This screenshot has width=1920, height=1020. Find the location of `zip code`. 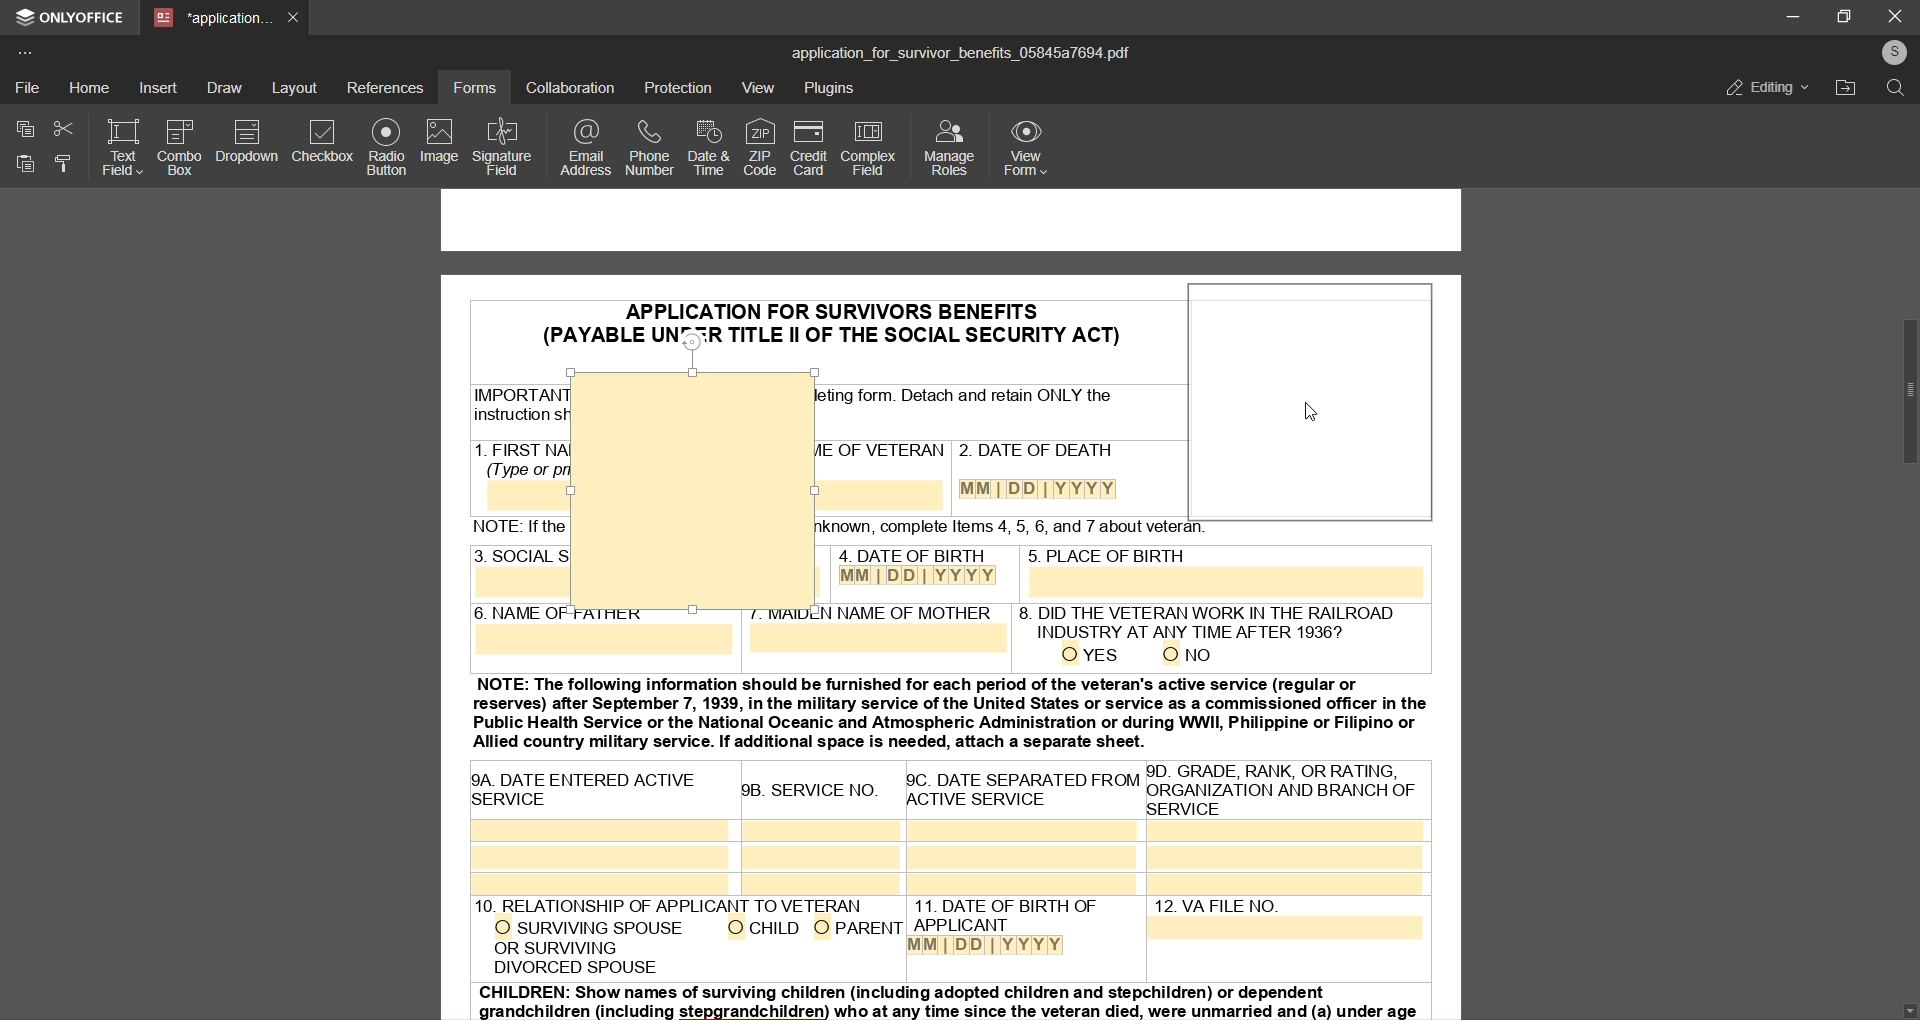

zip code is located at coordinates (757, 145).